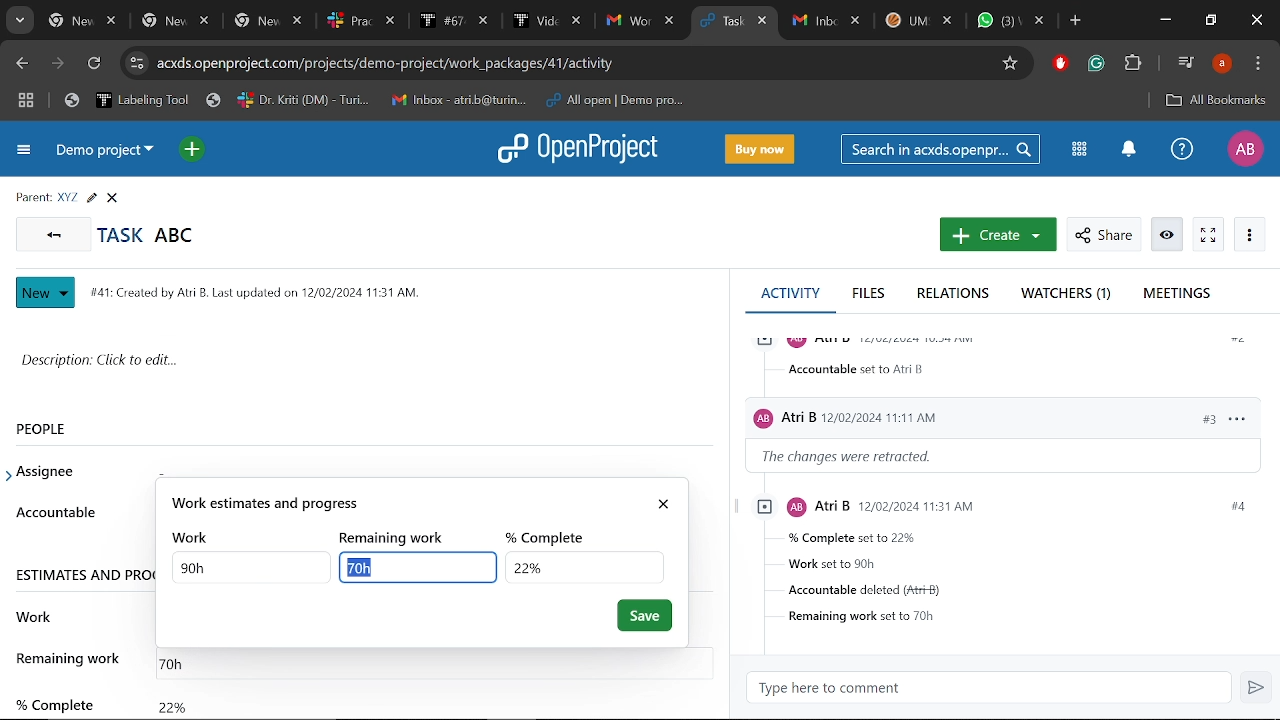 The height and width of the screenshot is (720, 1280). Describe the element at coordinates (66, 198) in the screenshot. I see `Parent task name` at that location.